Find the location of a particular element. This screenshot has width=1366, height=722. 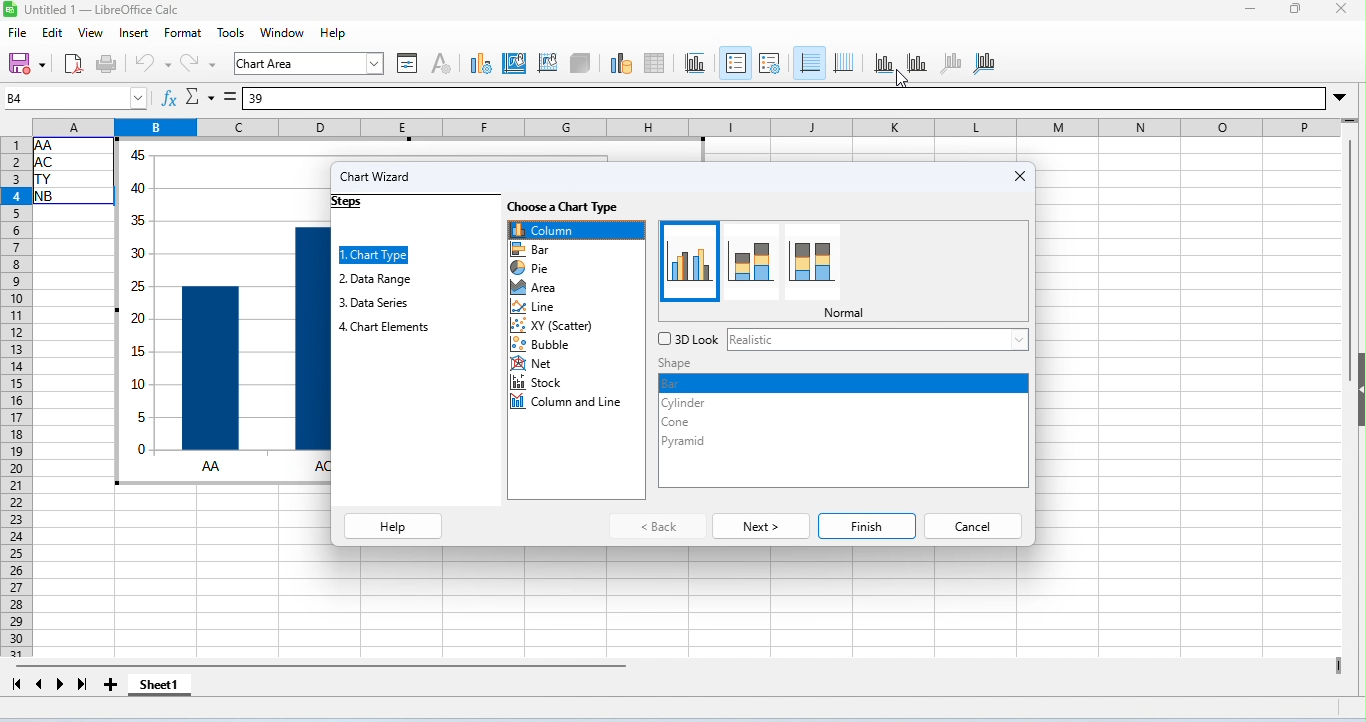

hide is located at coordinates (1357, 388).